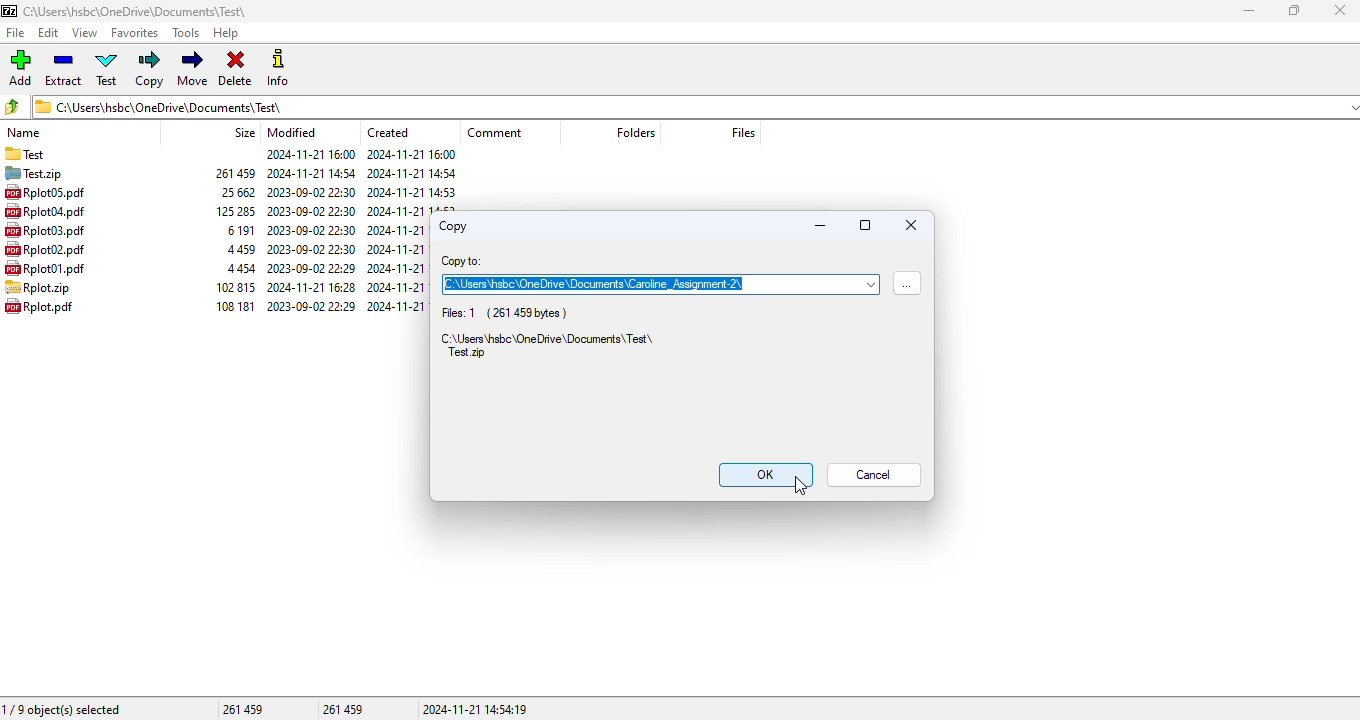 The height and width of the screenshot is (720, 1360). I want to click on created, so click(388, 131).